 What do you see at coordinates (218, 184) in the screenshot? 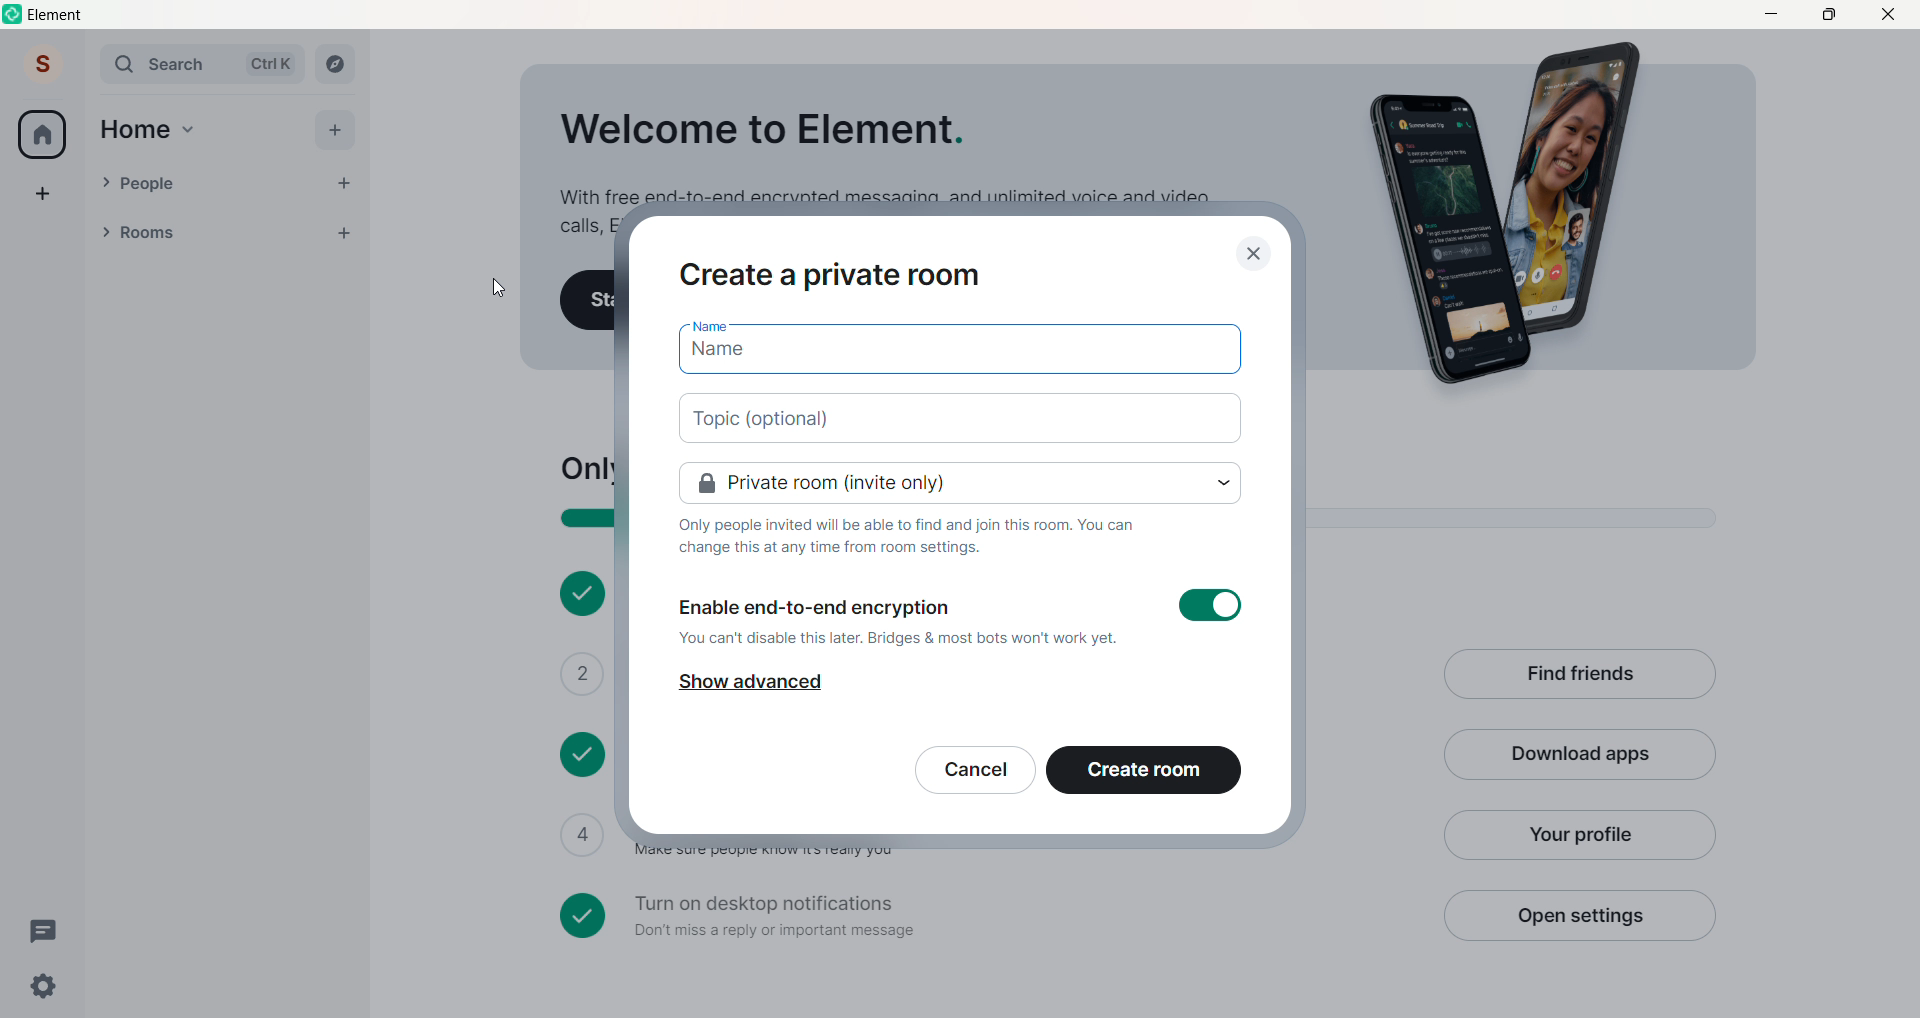
I see `People` at bounding box center [218, 184].